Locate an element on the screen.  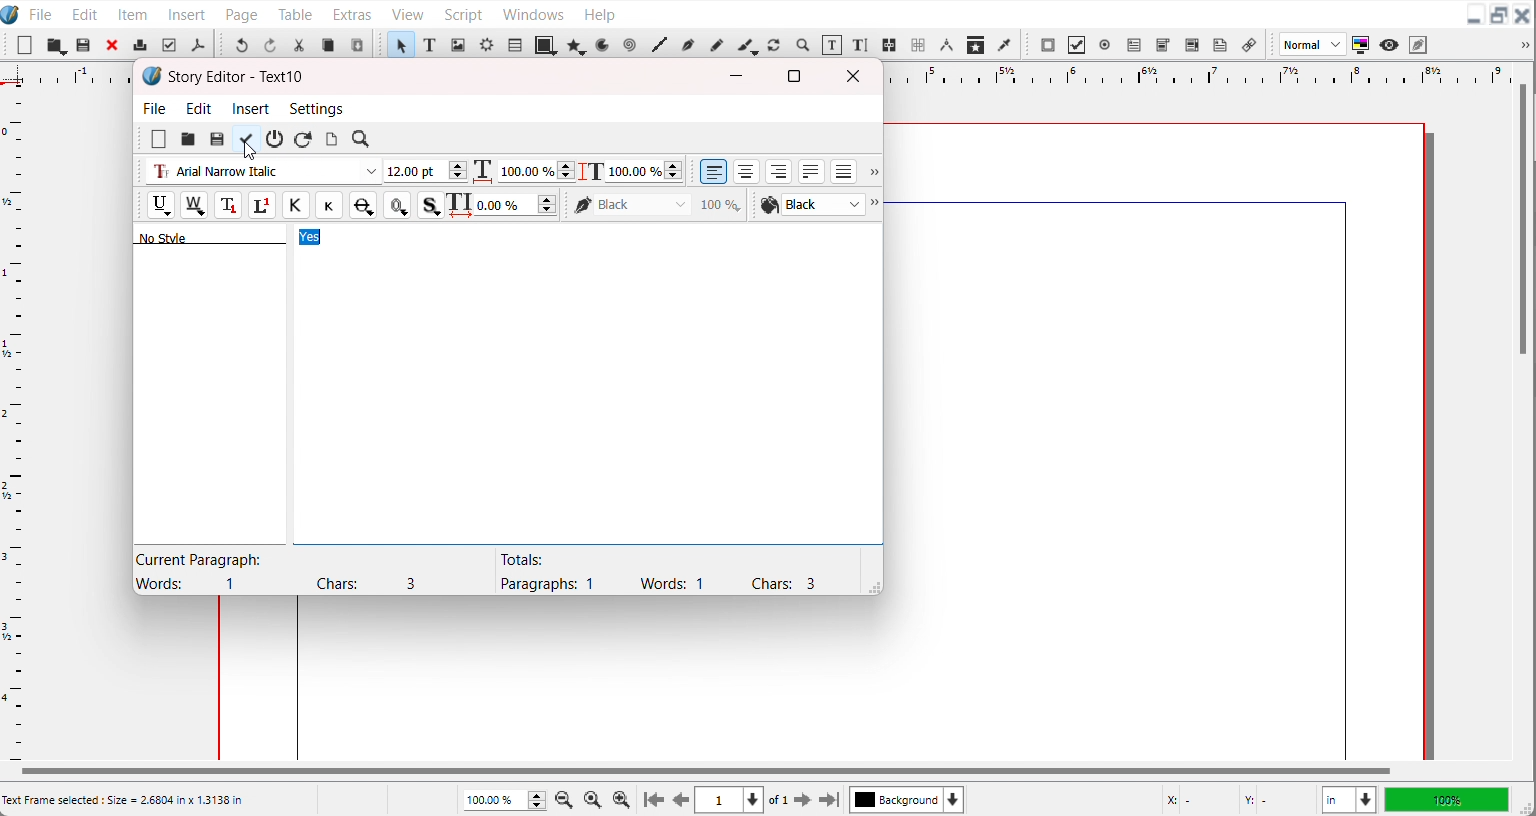
Outline is located at coordinates (397, 205).